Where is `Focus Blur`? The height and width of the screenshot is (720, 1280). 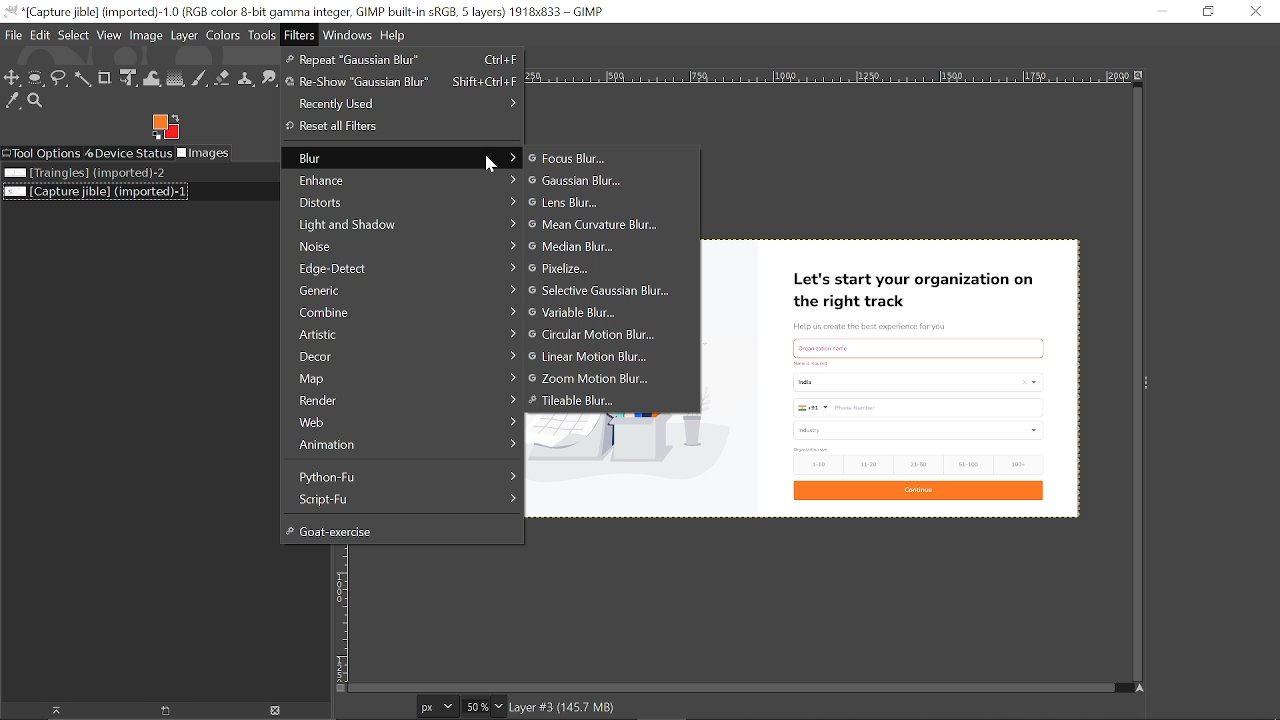
Focus Blur is located at coordinates (588, 159).